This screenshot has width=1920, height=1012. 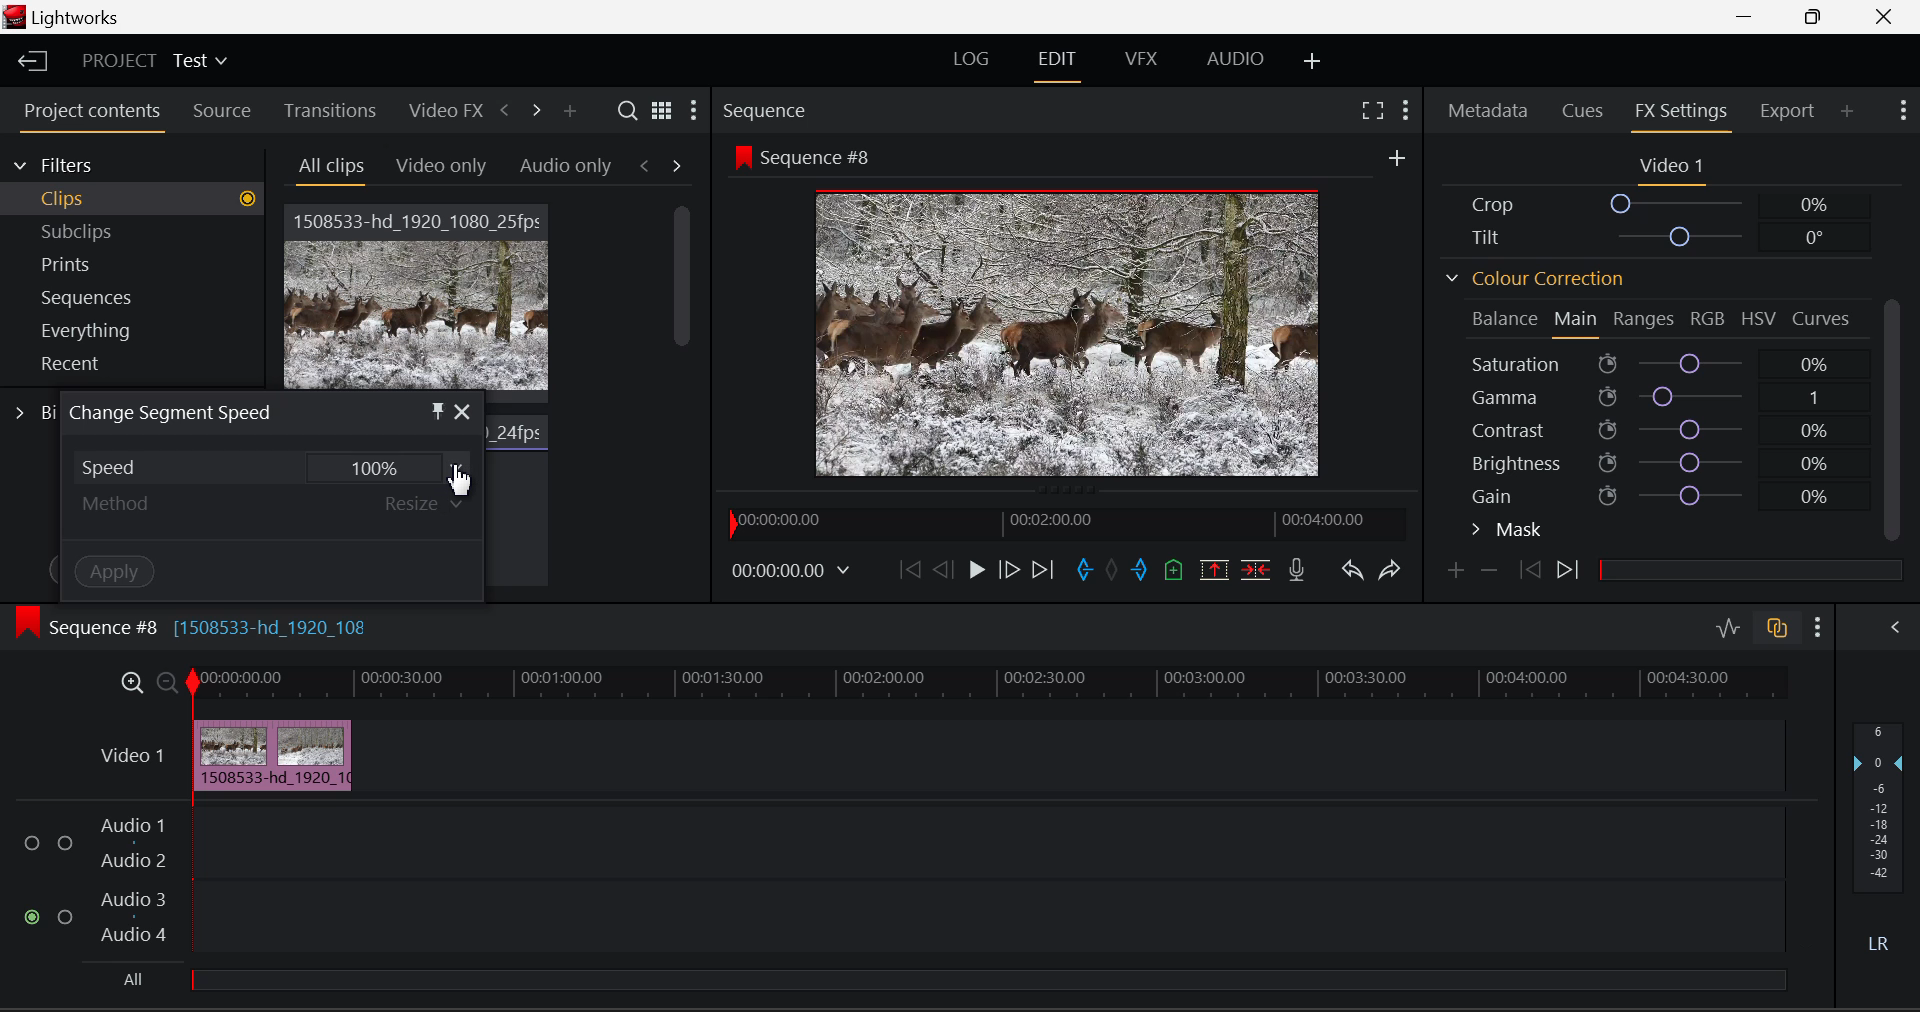 What do you see at coordinates (664, 111) in the screenshot?
I see `Toggle between list and title view` at bounding box center [664, 111].